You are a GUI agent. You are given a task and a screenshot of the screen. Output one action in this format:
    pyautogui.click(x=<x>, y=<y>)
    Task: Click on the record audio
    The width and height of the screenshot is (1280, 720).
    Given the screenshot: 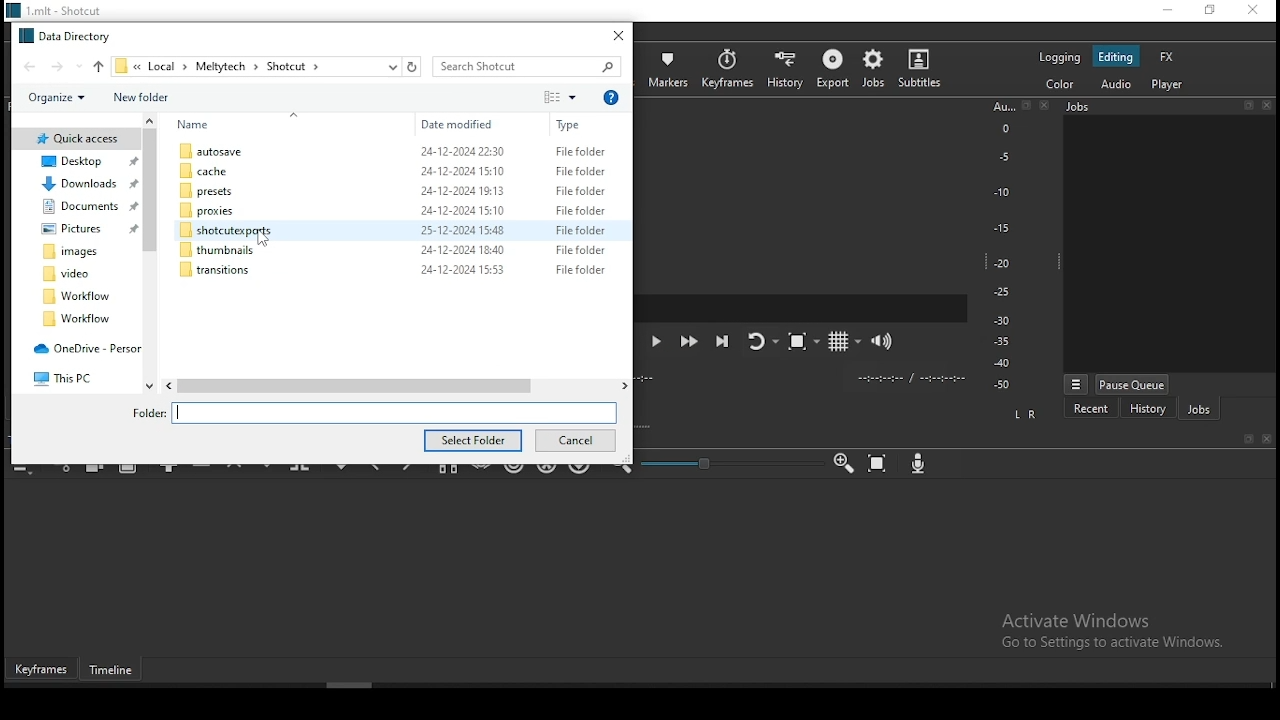 What is the action you would take?
    pyautogui.click(x=919, y=465)
    